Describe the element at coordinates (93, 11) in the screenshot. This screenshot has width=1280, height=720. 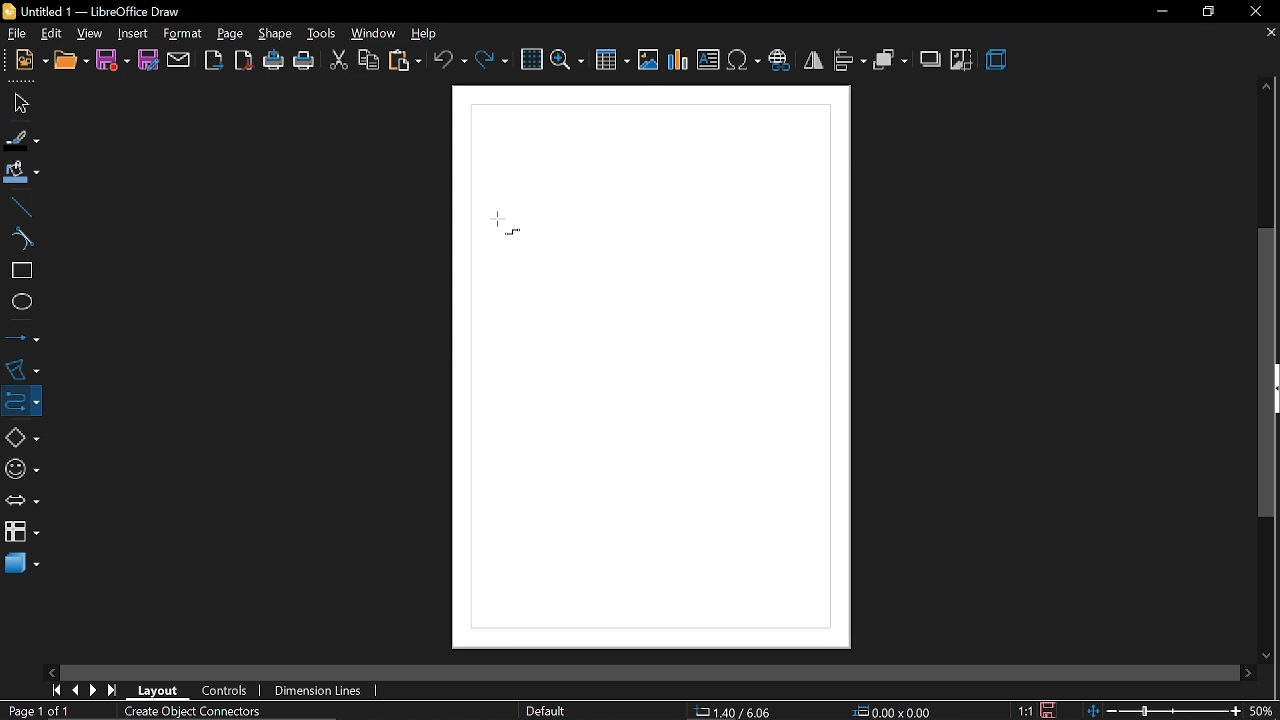
I see `Untitled 1 - LibreOffice Draw` at that location.